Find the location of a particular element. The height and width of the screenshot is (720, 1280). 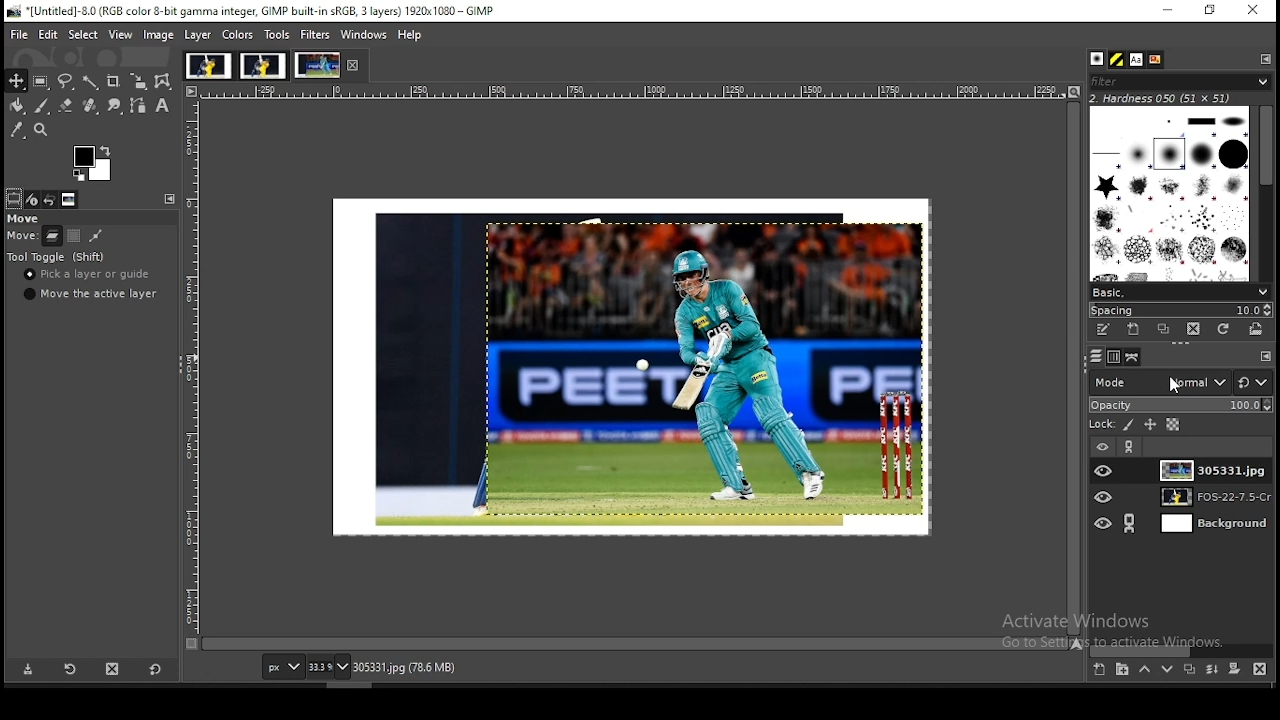

color picker tool is located at coordinates (16, 129).